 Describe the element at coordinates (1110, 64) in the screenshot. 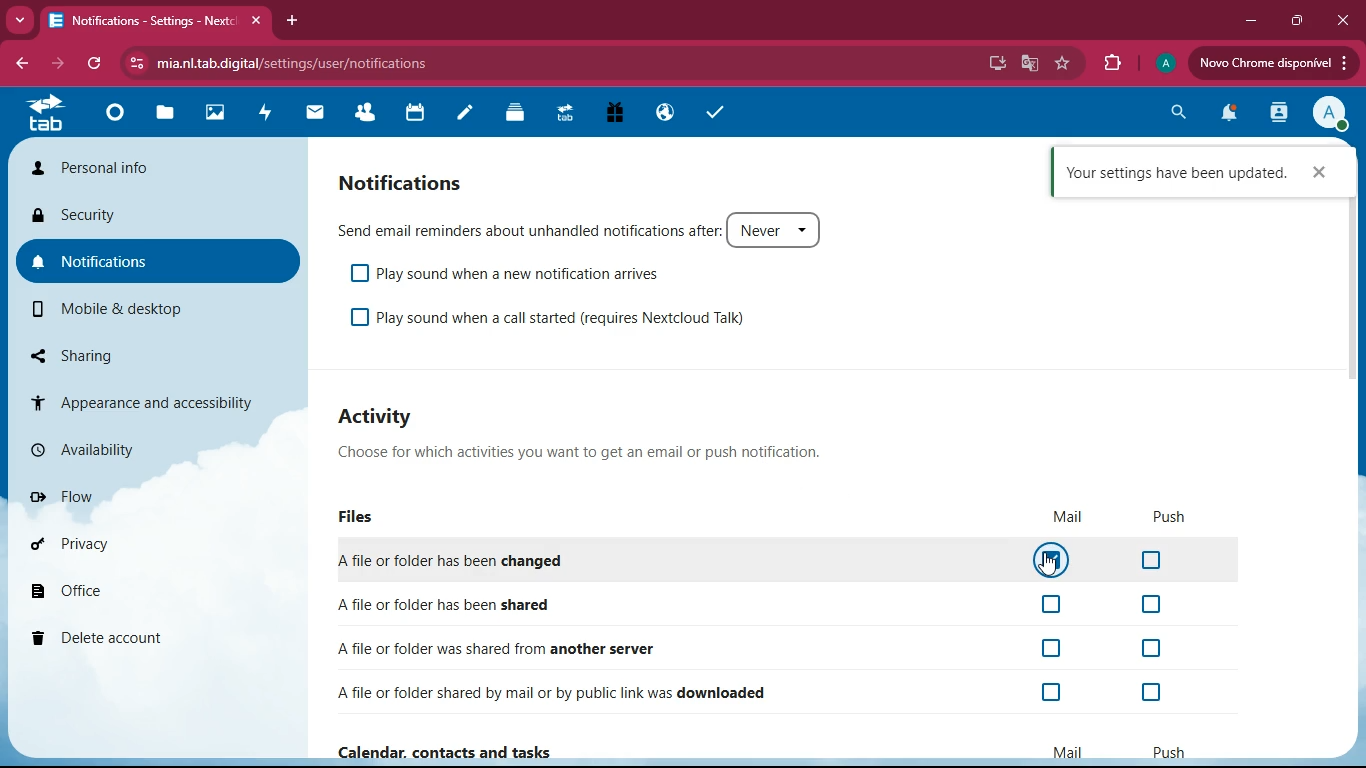

I see `extensions` at that location.